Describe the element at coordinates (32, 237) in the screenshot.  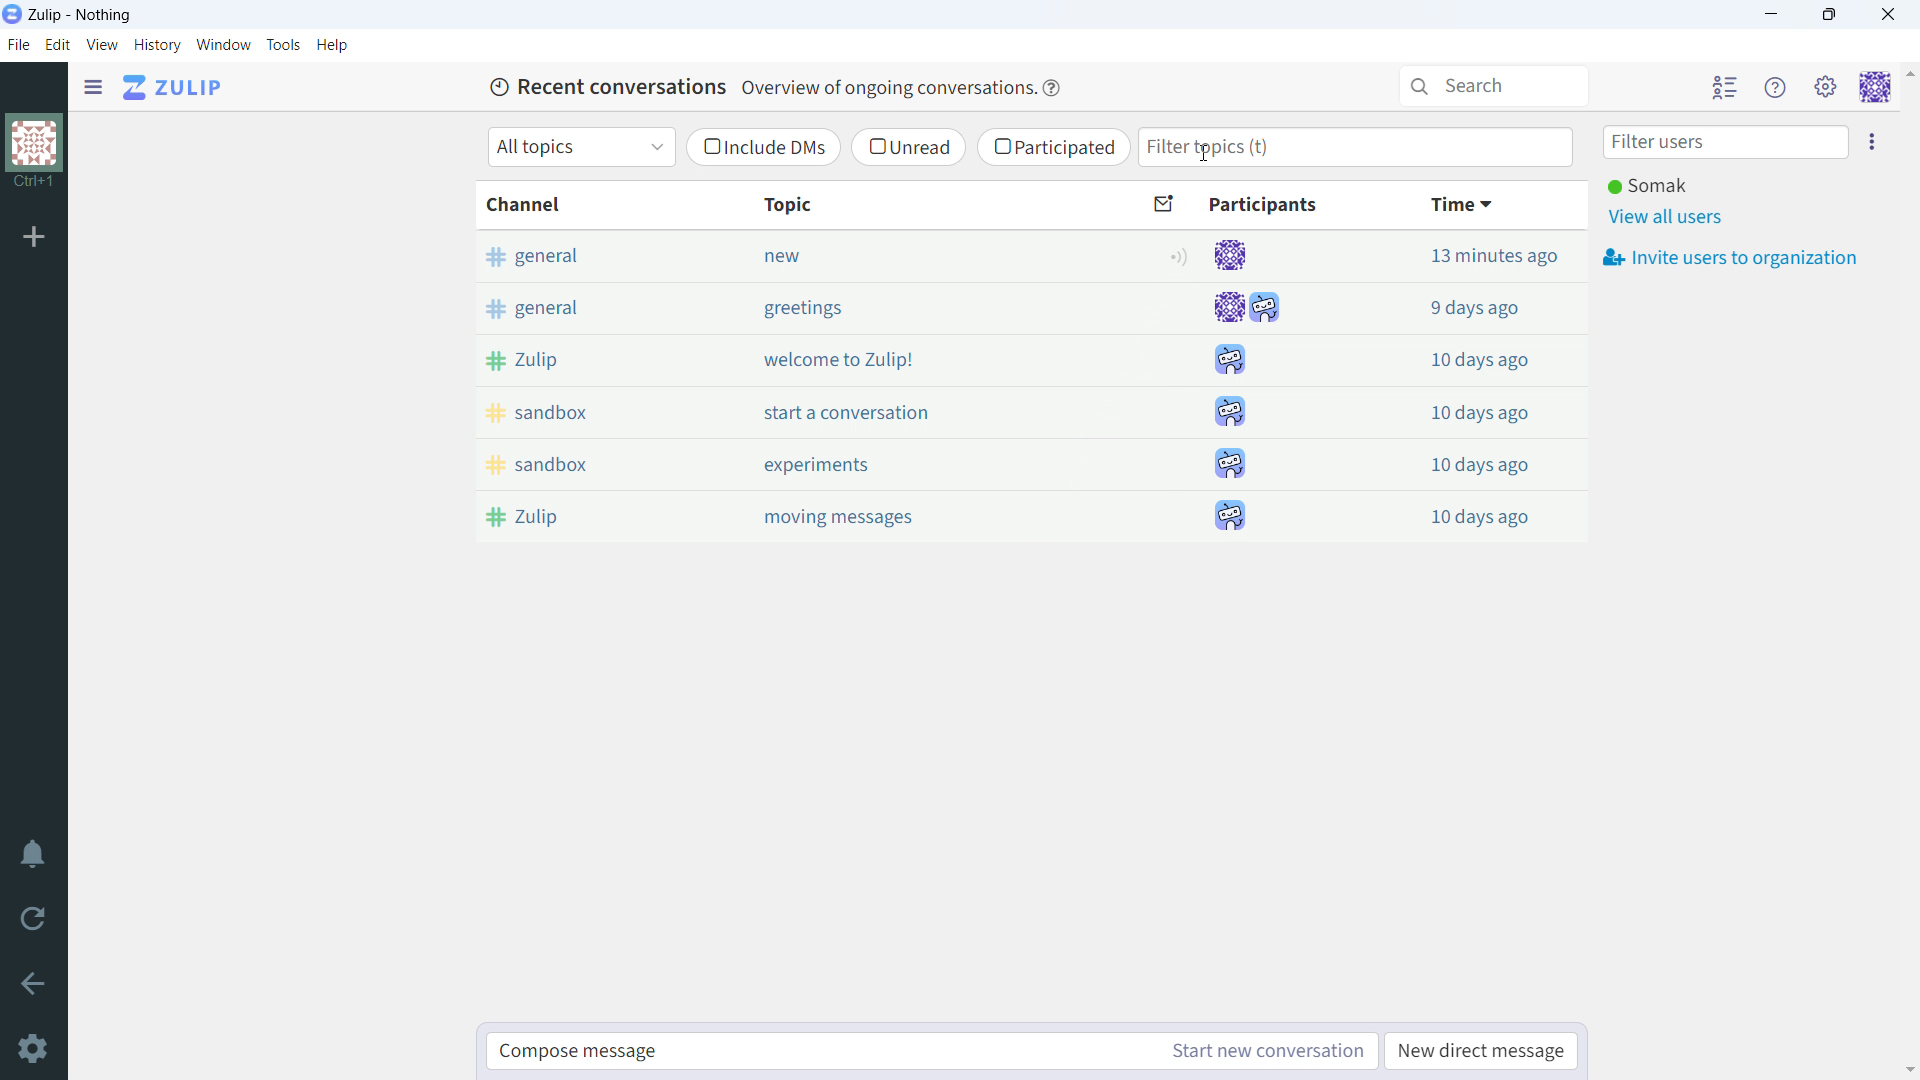
I see `add organization` at that location.